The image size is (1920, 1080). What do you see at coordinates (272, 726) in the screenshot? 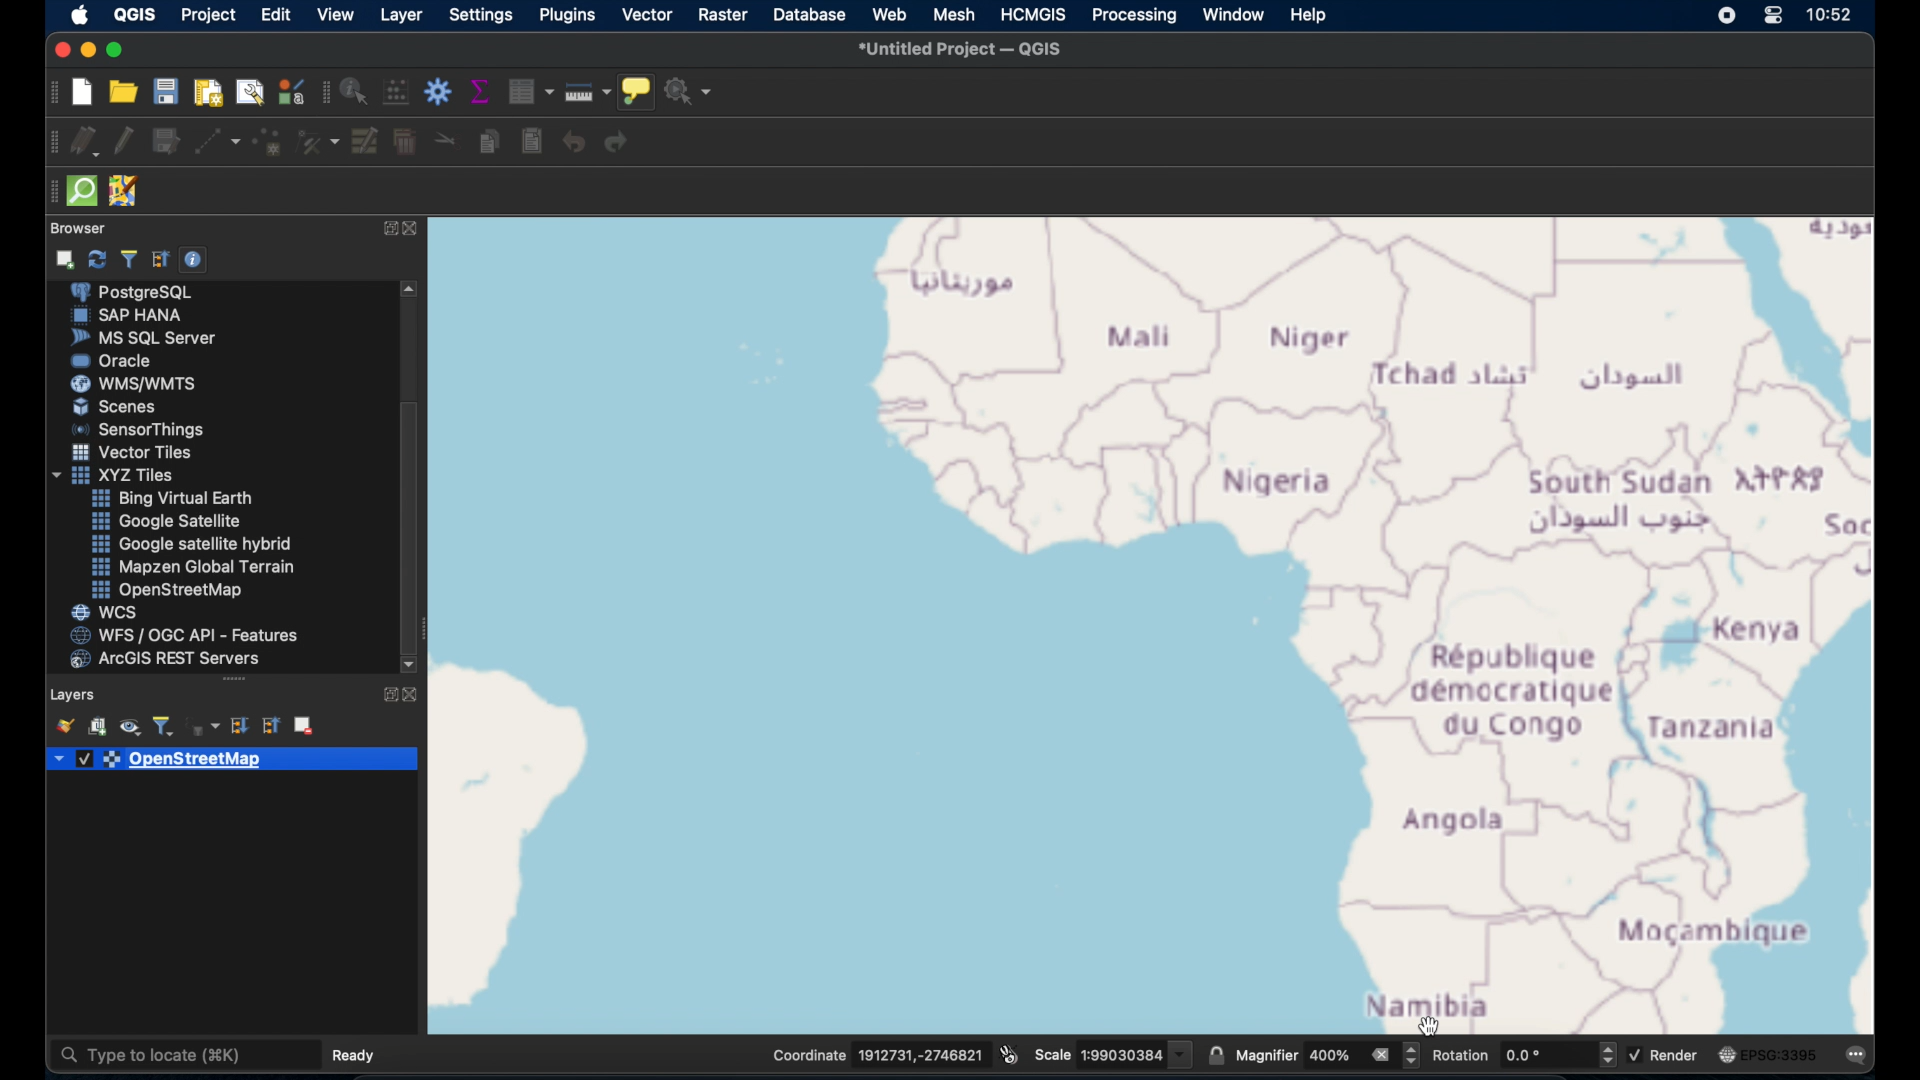
I see `collapse all` at bounding box center [272, 726].